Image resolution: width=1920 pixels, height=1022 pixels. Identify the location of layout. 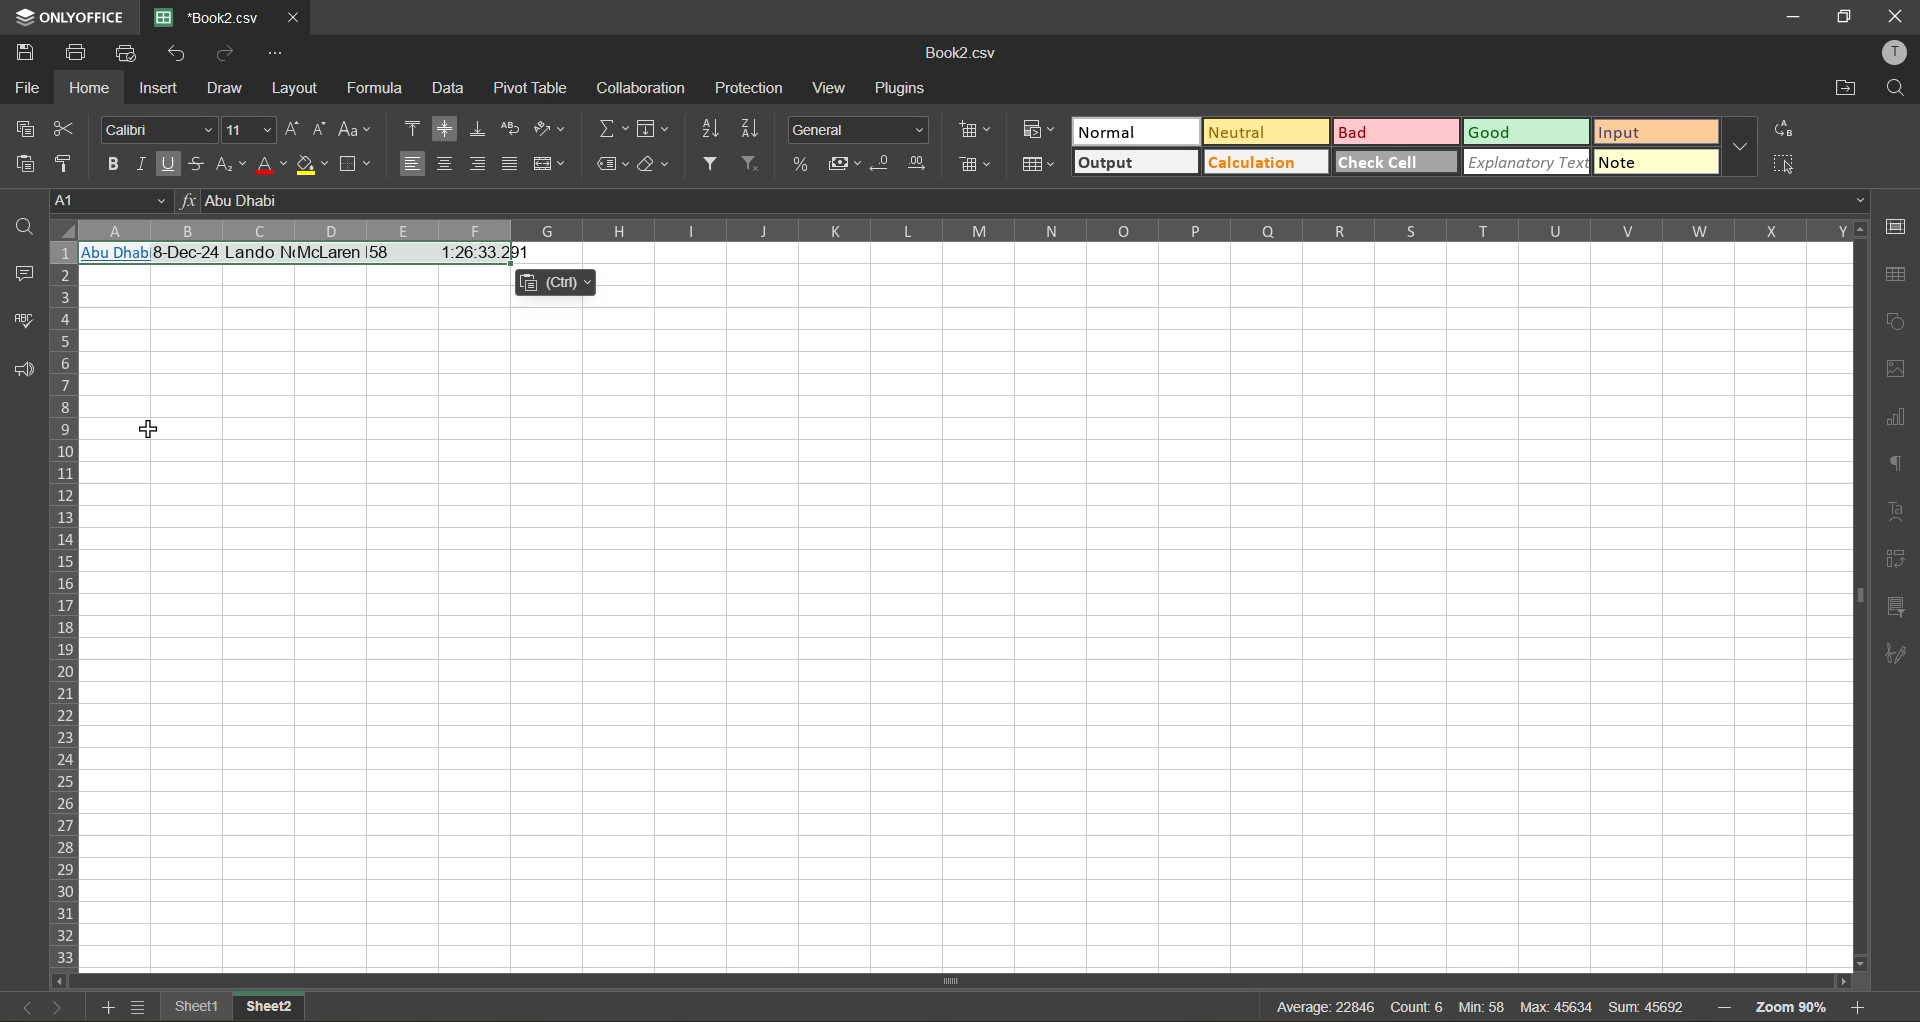
(300, 88).